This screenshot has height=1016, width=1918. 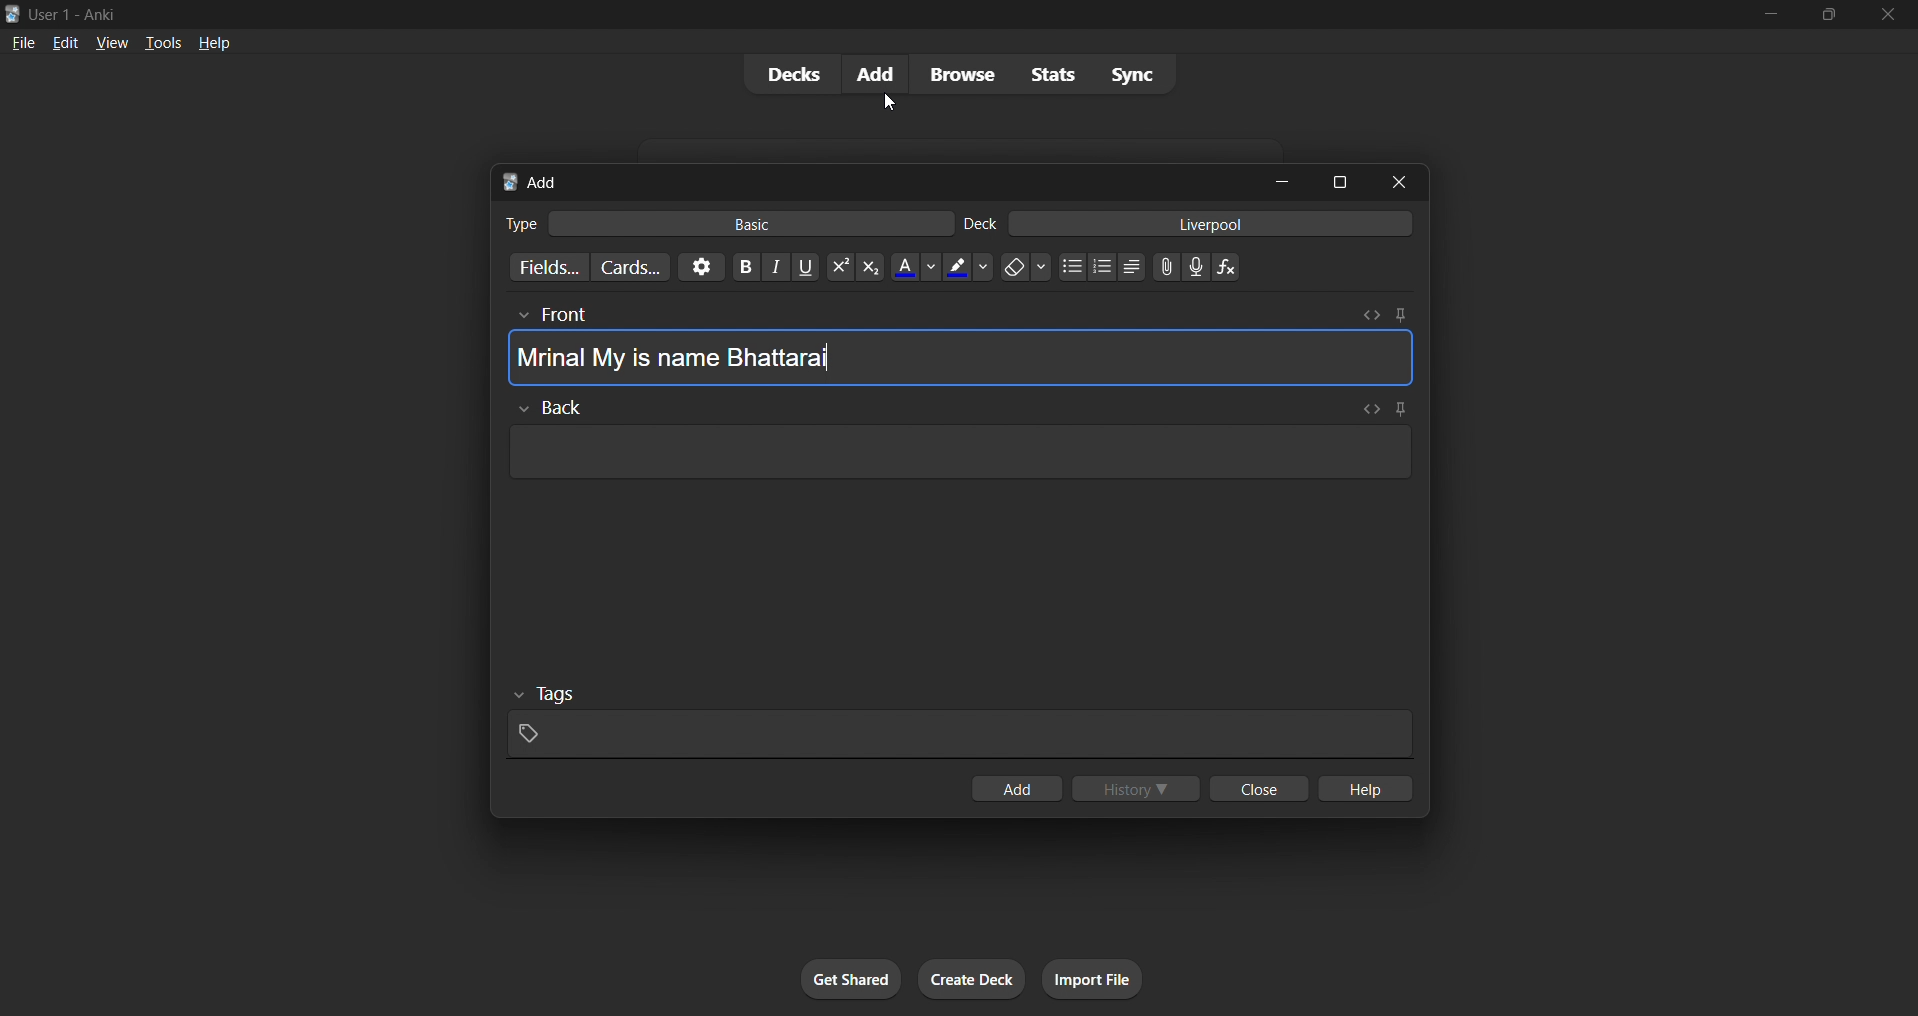 What do you see at coordinates (115, 41) in the screenshot?
I see `view` at bounding box center [115, 41].